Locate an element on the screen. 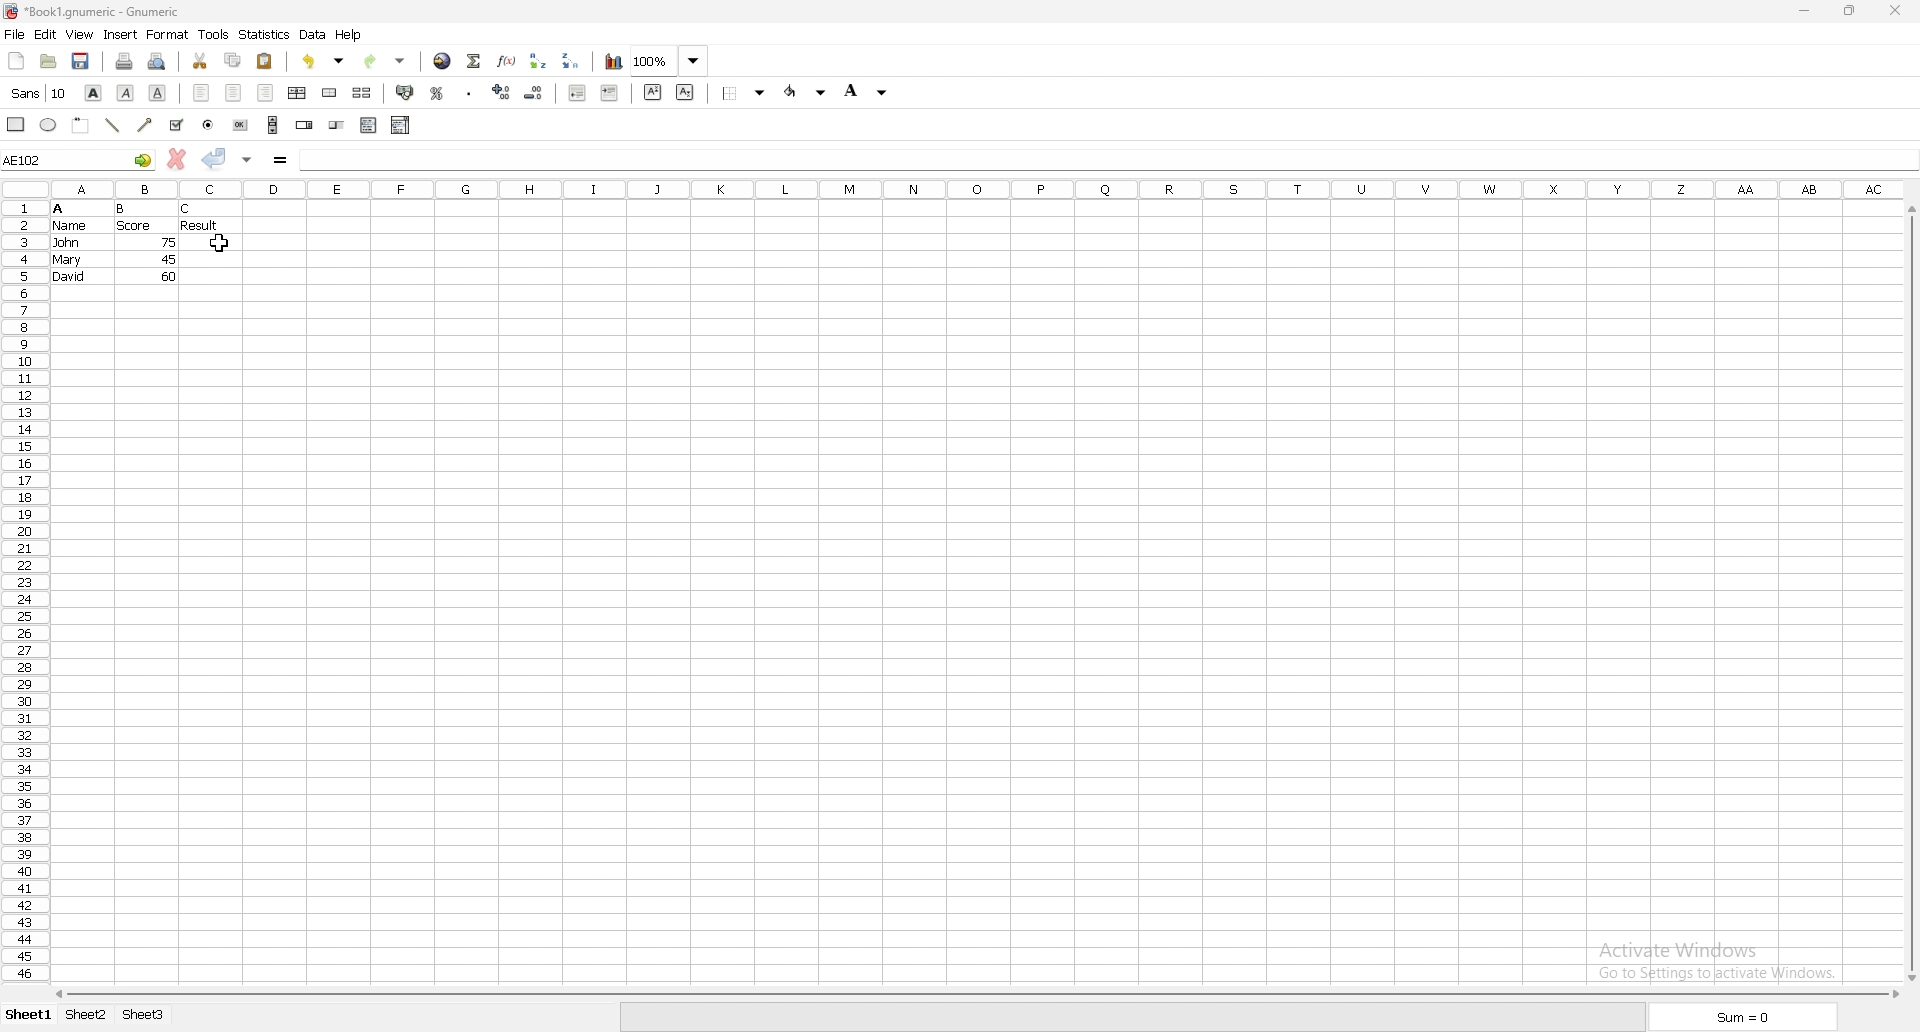  merged cell is located at coordinates (329, 94).